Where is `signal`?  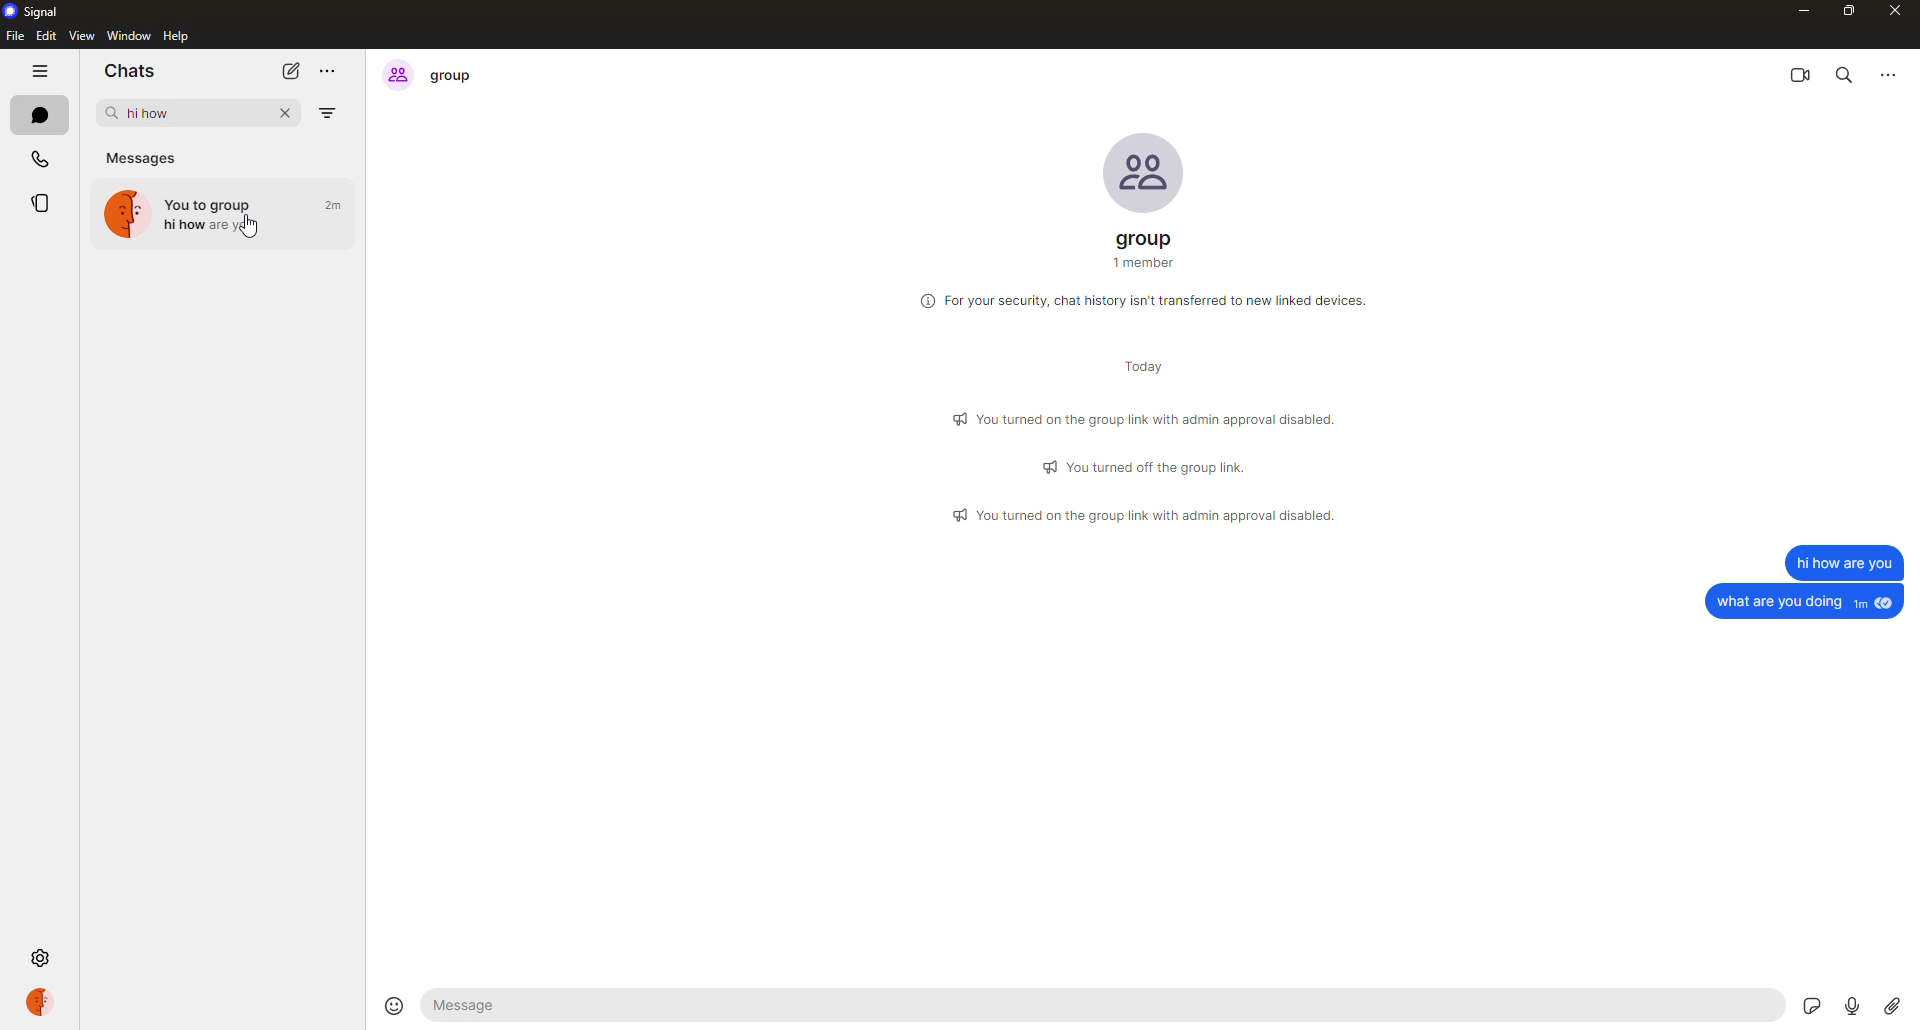
signal is located at coordinates (36, 12).